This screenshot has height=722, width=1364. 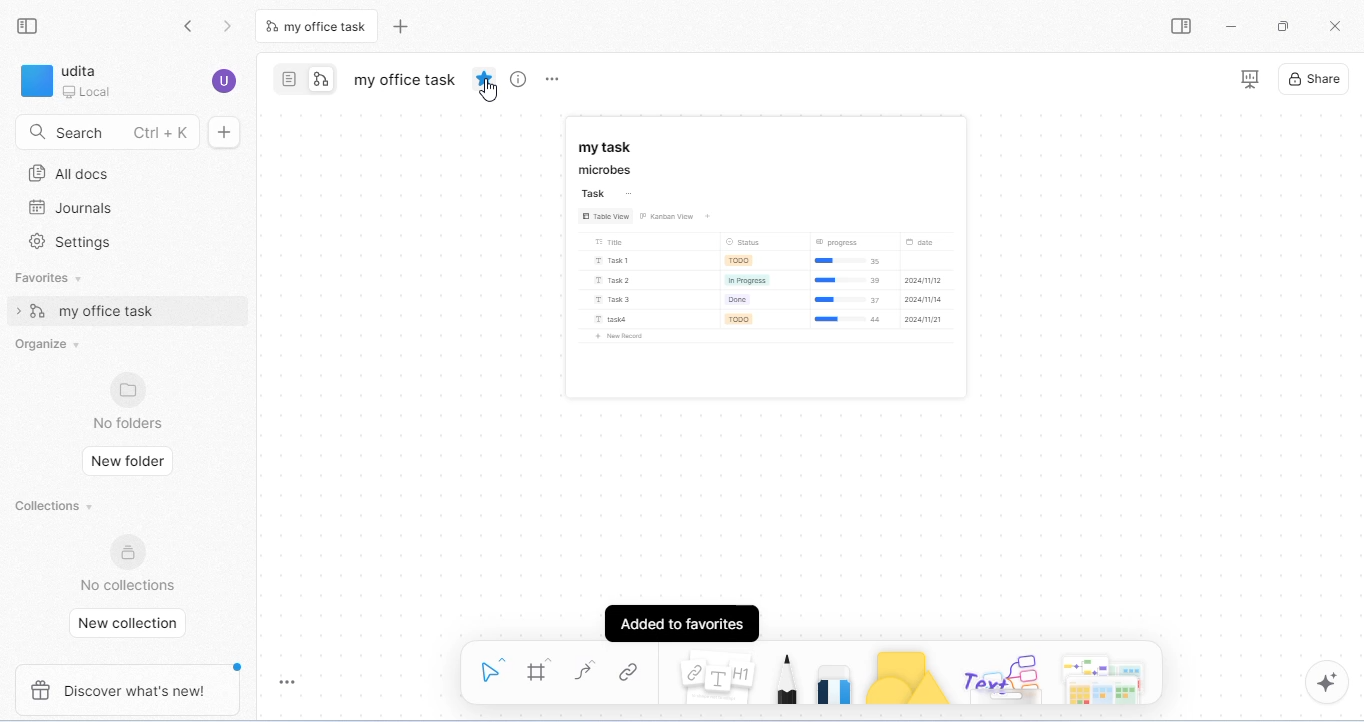 I want to click on shapes, so click(x=910, y=675).